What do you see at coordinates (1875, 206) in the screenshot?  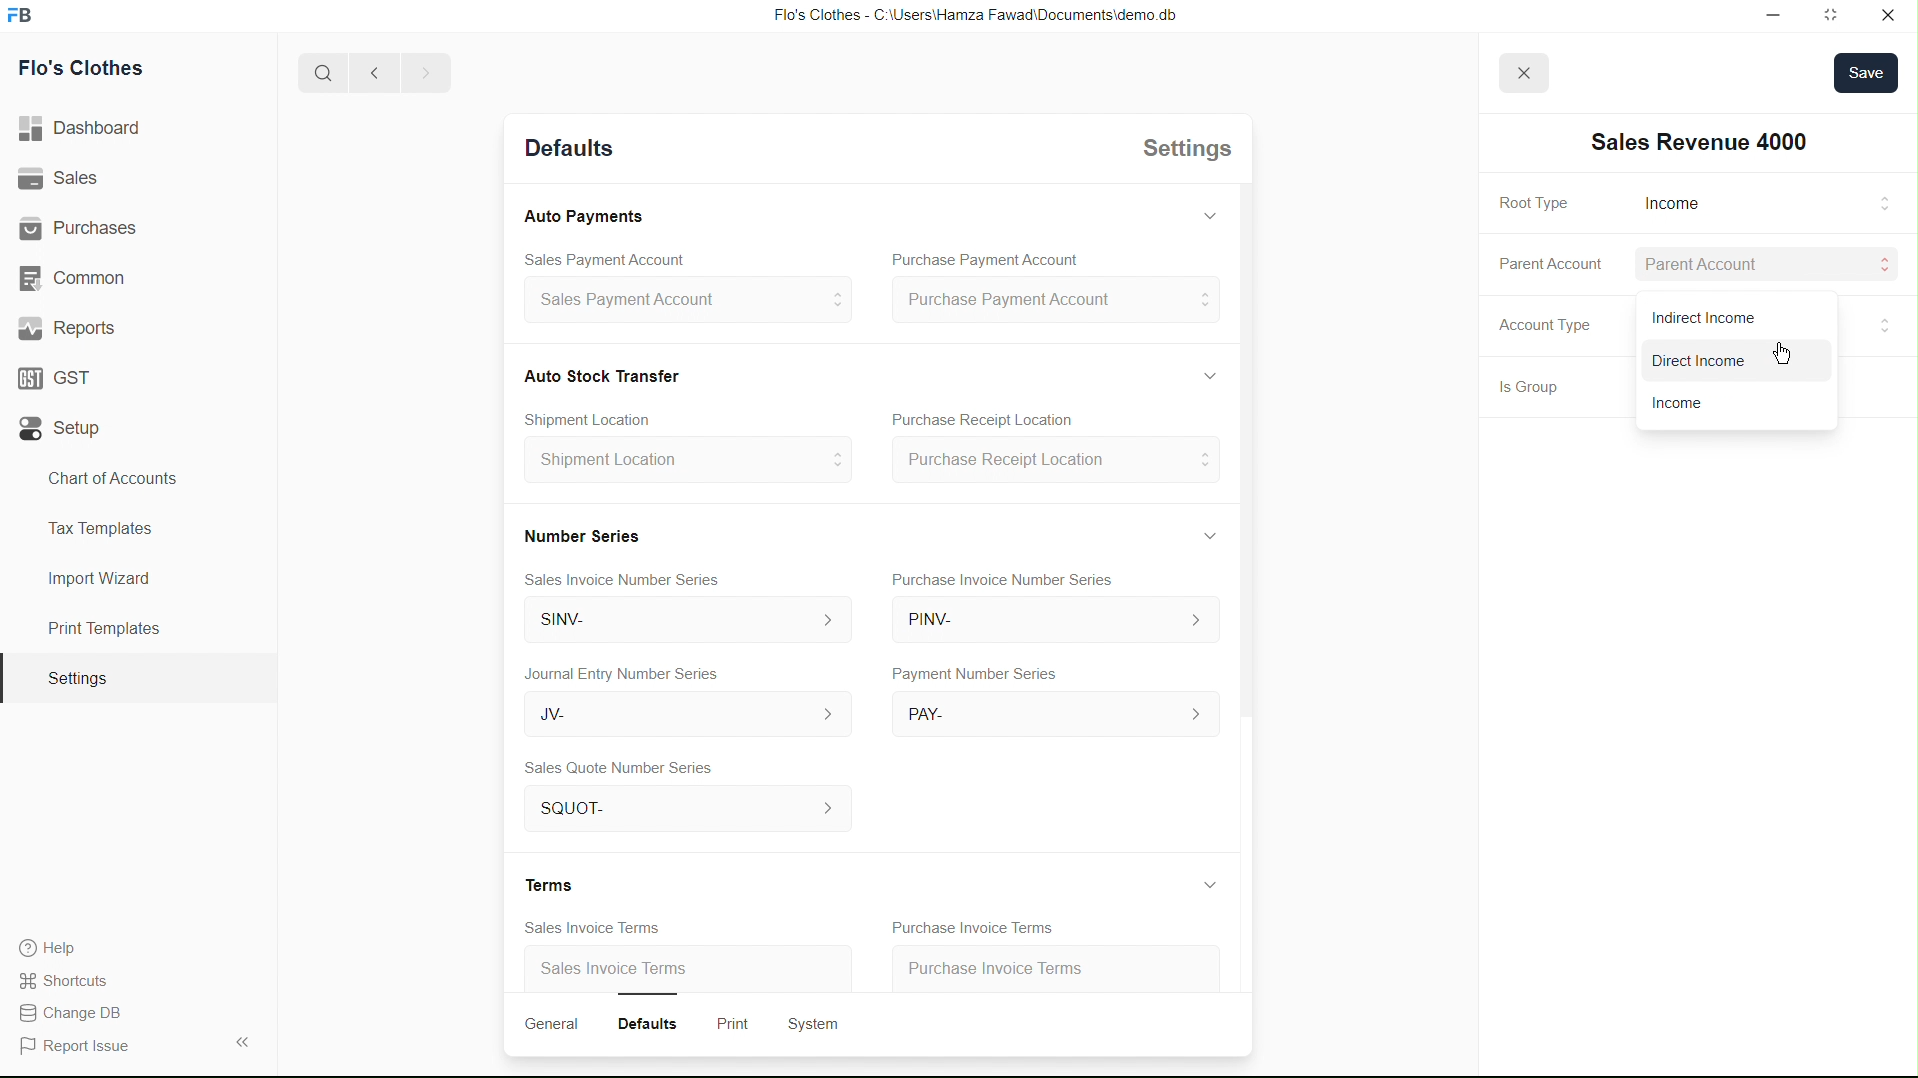 I see `` at bounding box center [1875, 206].